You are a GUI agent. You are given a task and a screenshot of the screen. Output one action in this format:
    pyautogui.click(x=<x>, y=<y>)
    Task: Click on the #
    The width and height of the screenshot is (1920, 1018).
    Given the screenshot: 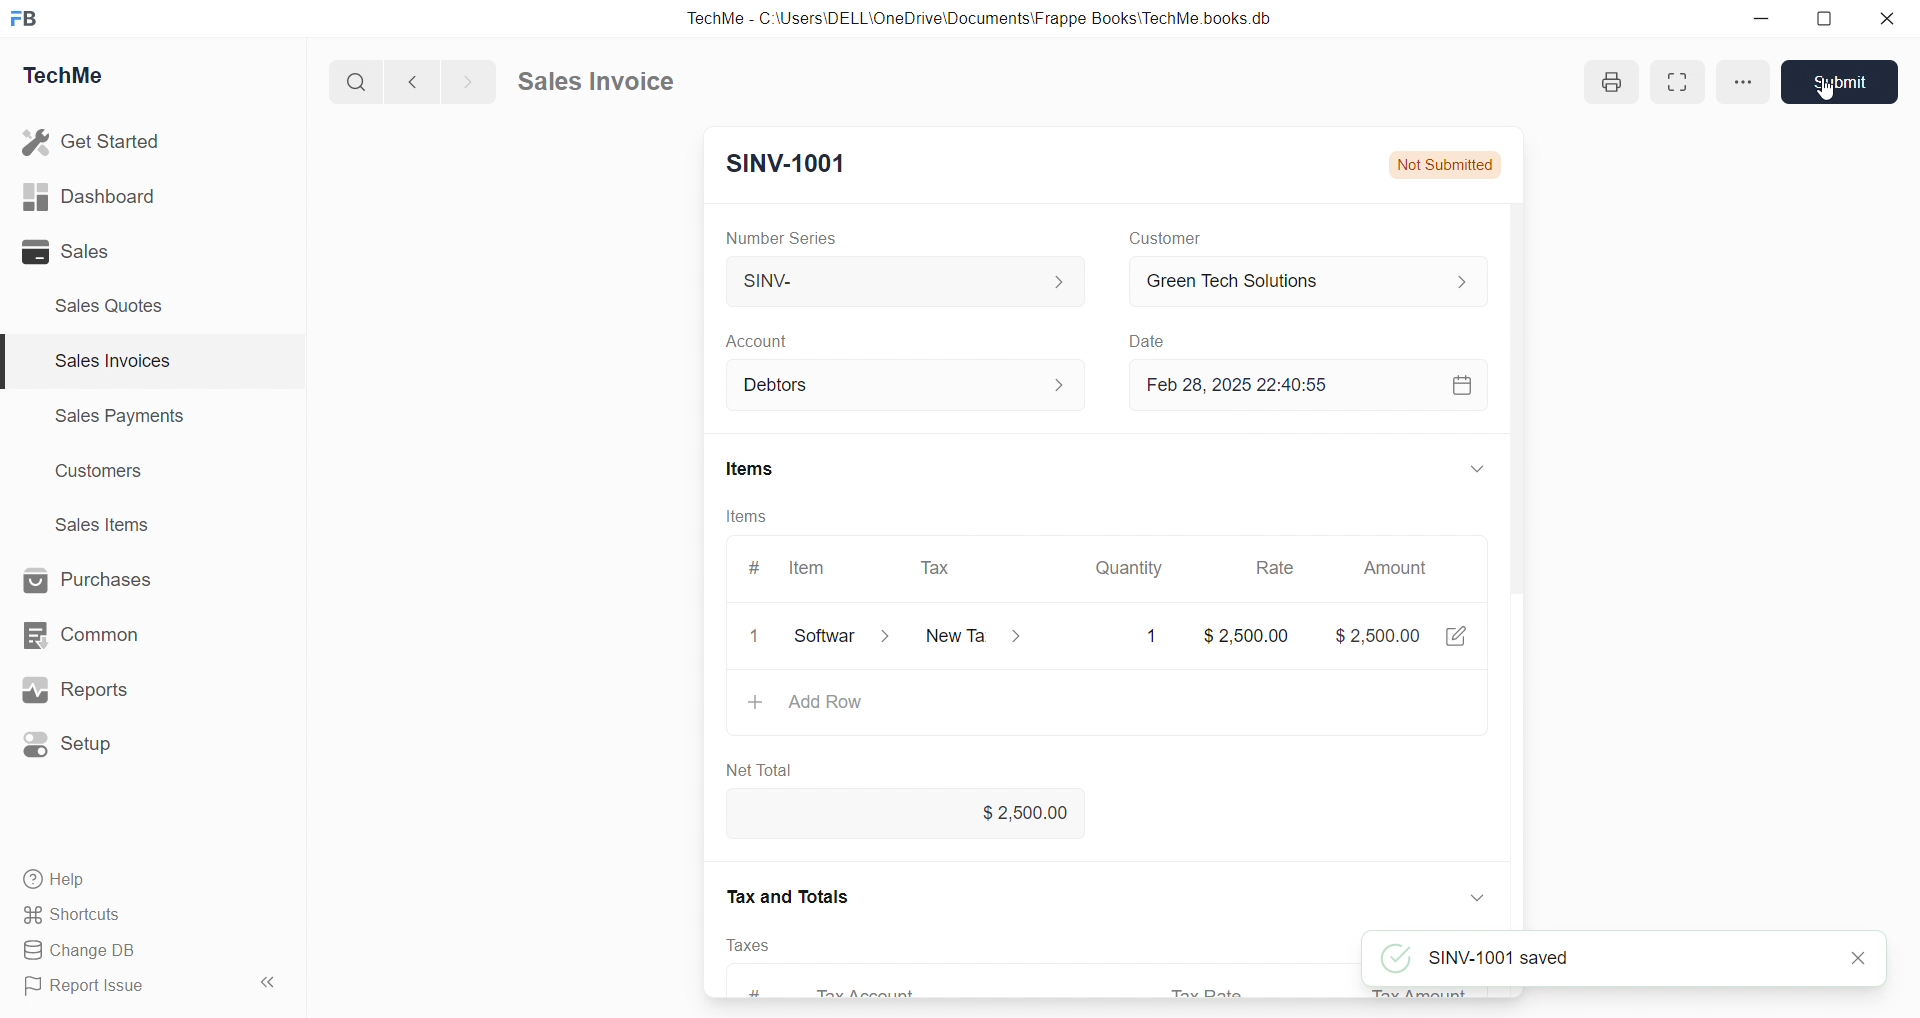 What is the action you would take?
    pyautogui.click(x=755, y=568)
    